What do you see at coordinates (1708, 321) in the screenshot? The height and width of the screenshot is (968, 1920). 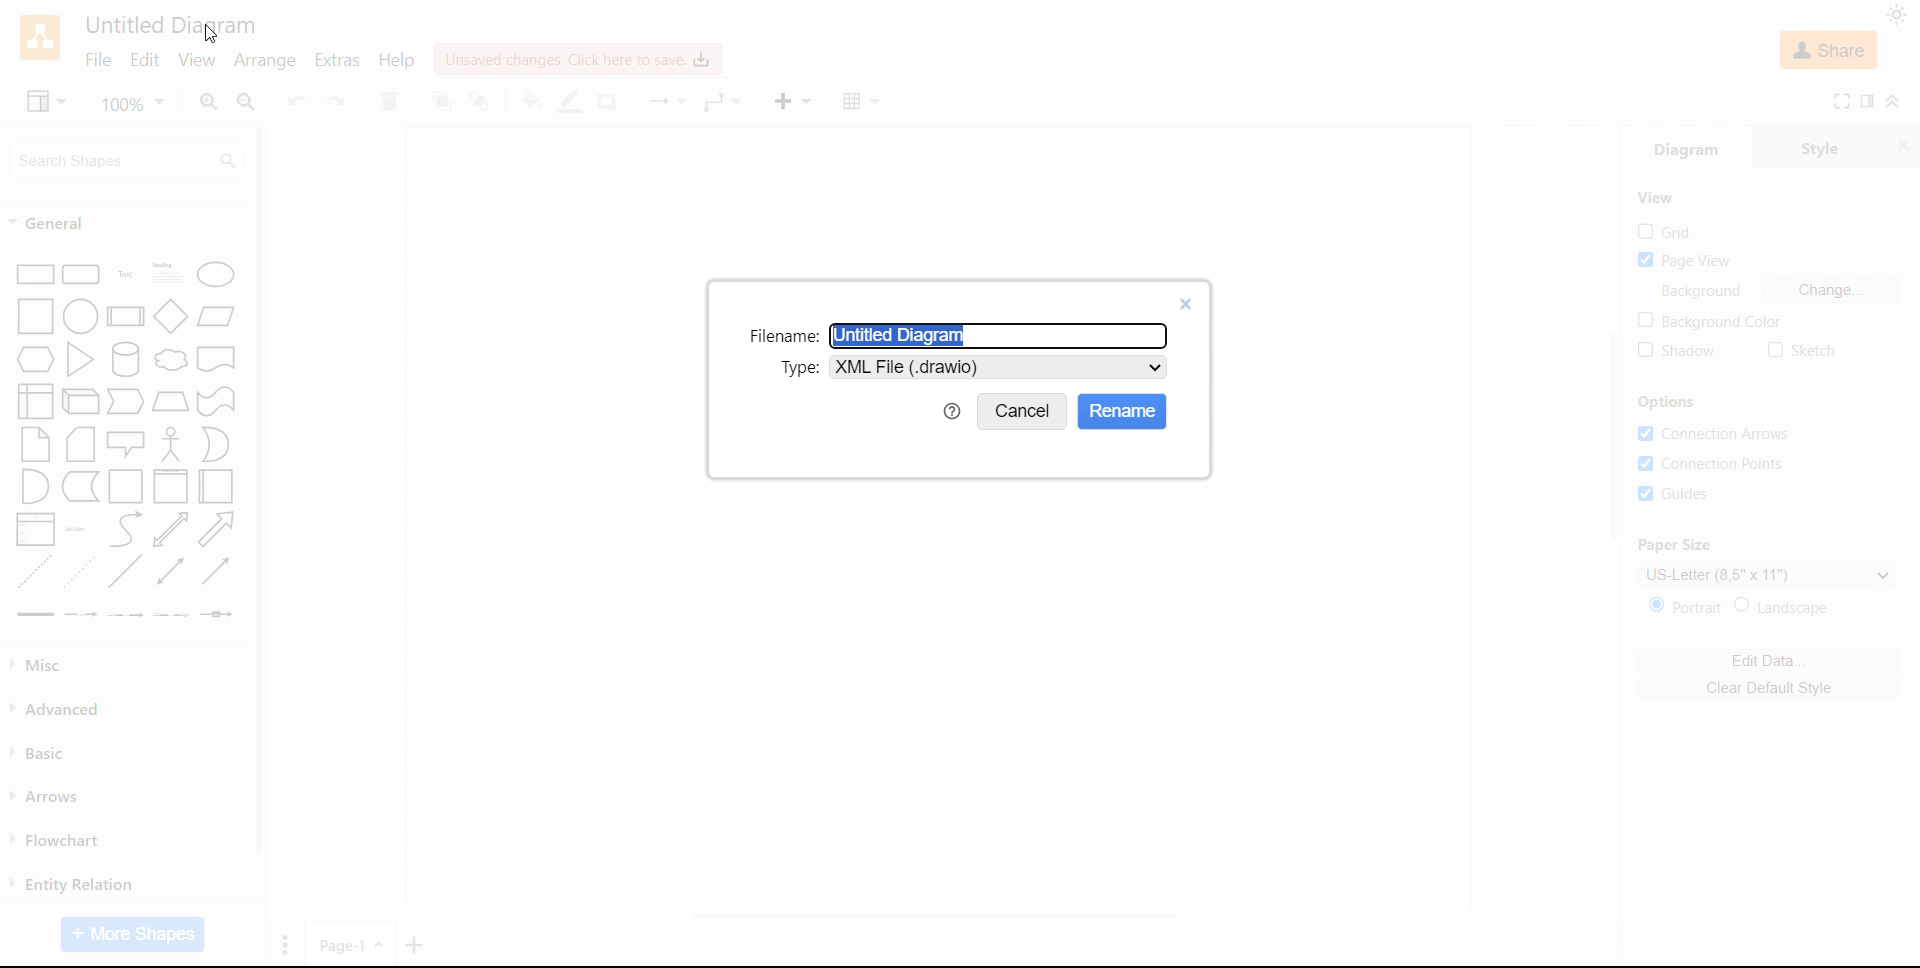 I see `Background Colour  ` at bounding box center [1708, 321].